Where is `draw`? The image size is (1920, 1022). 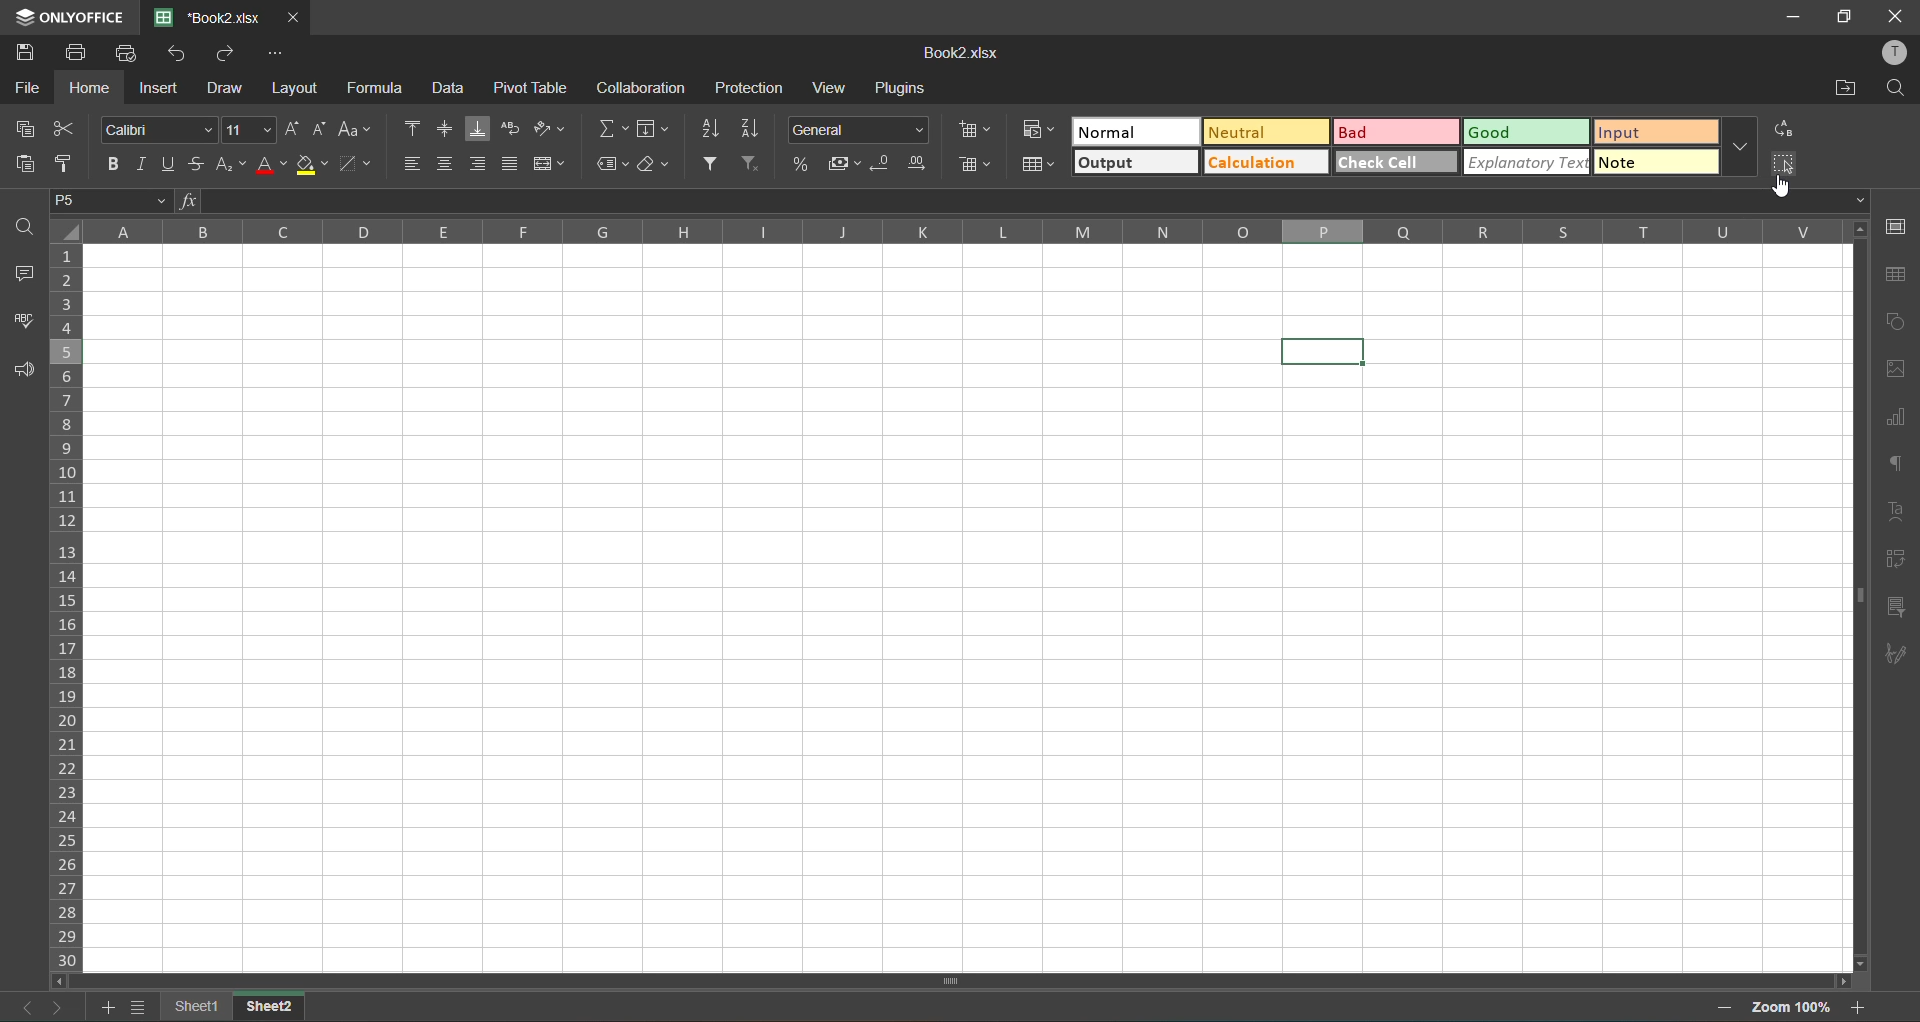 draw is located at coordinates (228, 88).